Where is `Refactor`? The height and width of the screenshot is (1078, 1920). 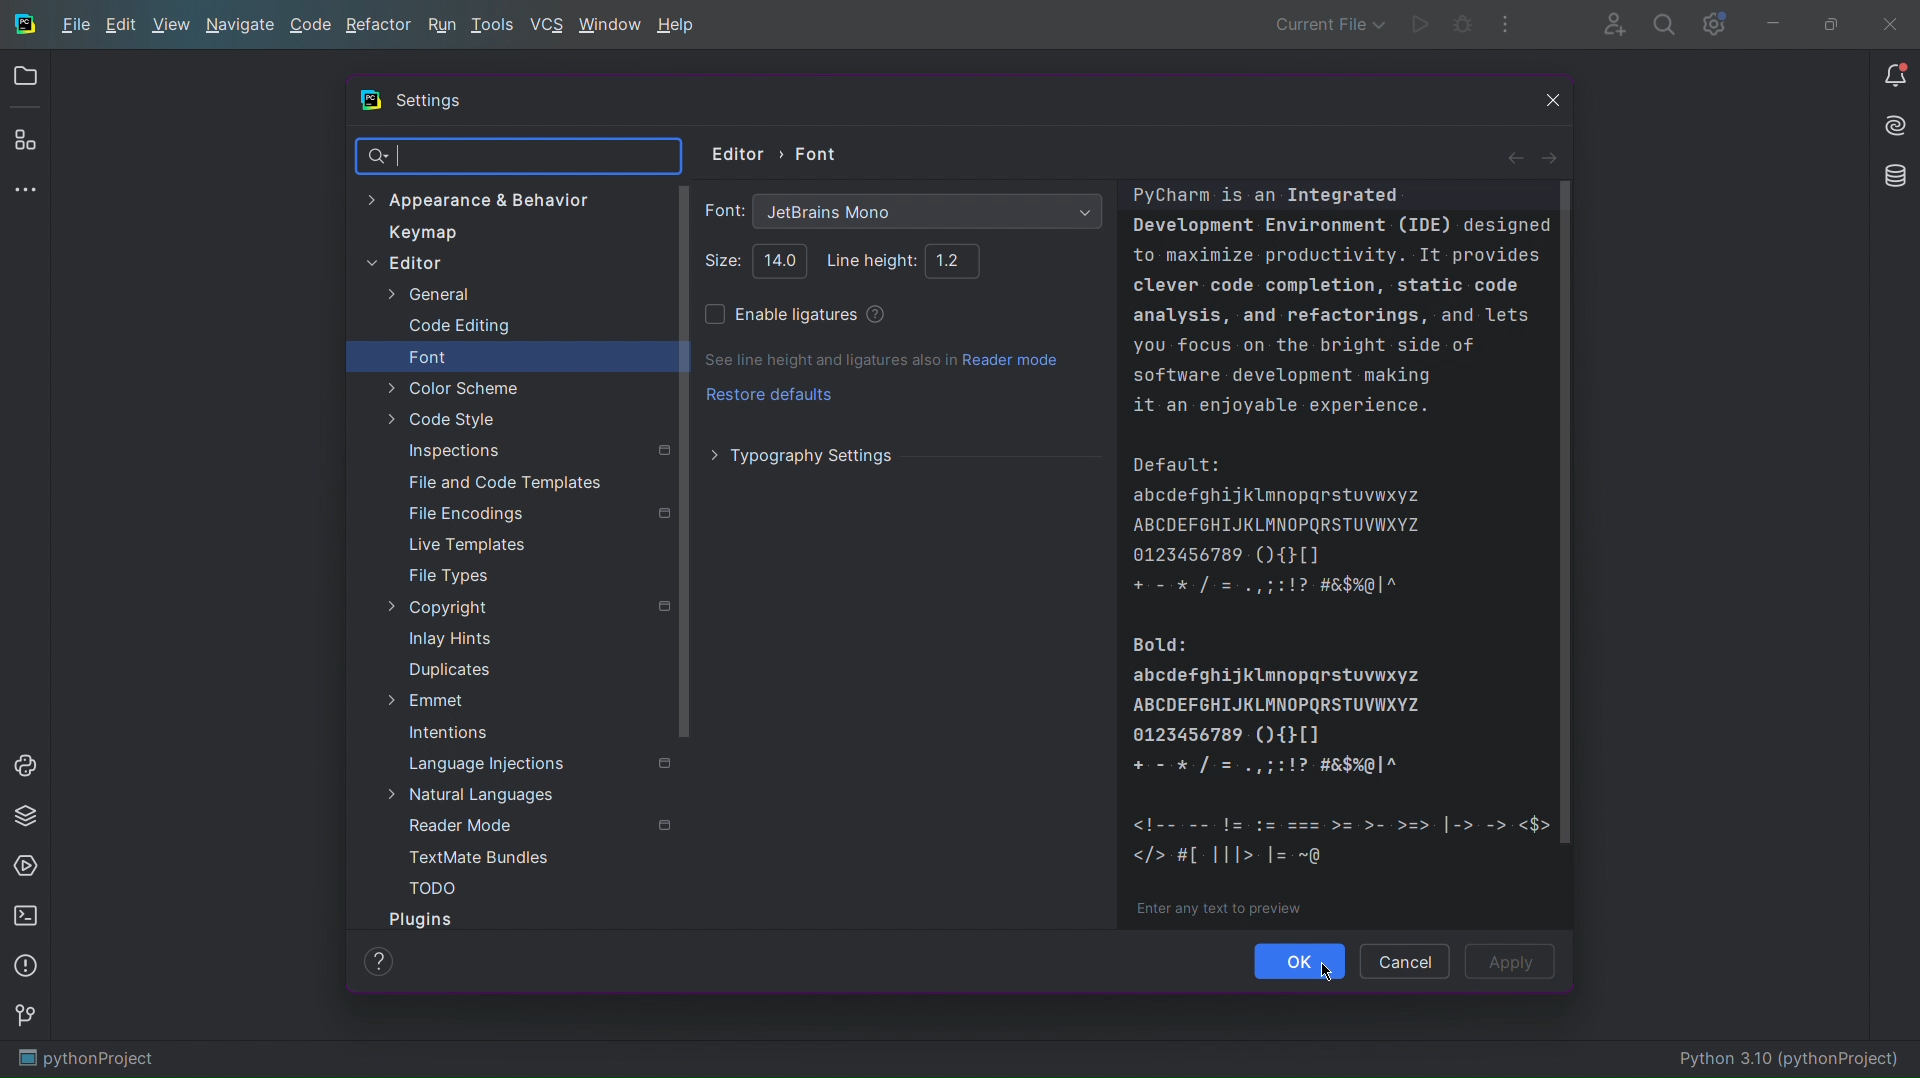 Refactor is located at coordinates (379, 28).